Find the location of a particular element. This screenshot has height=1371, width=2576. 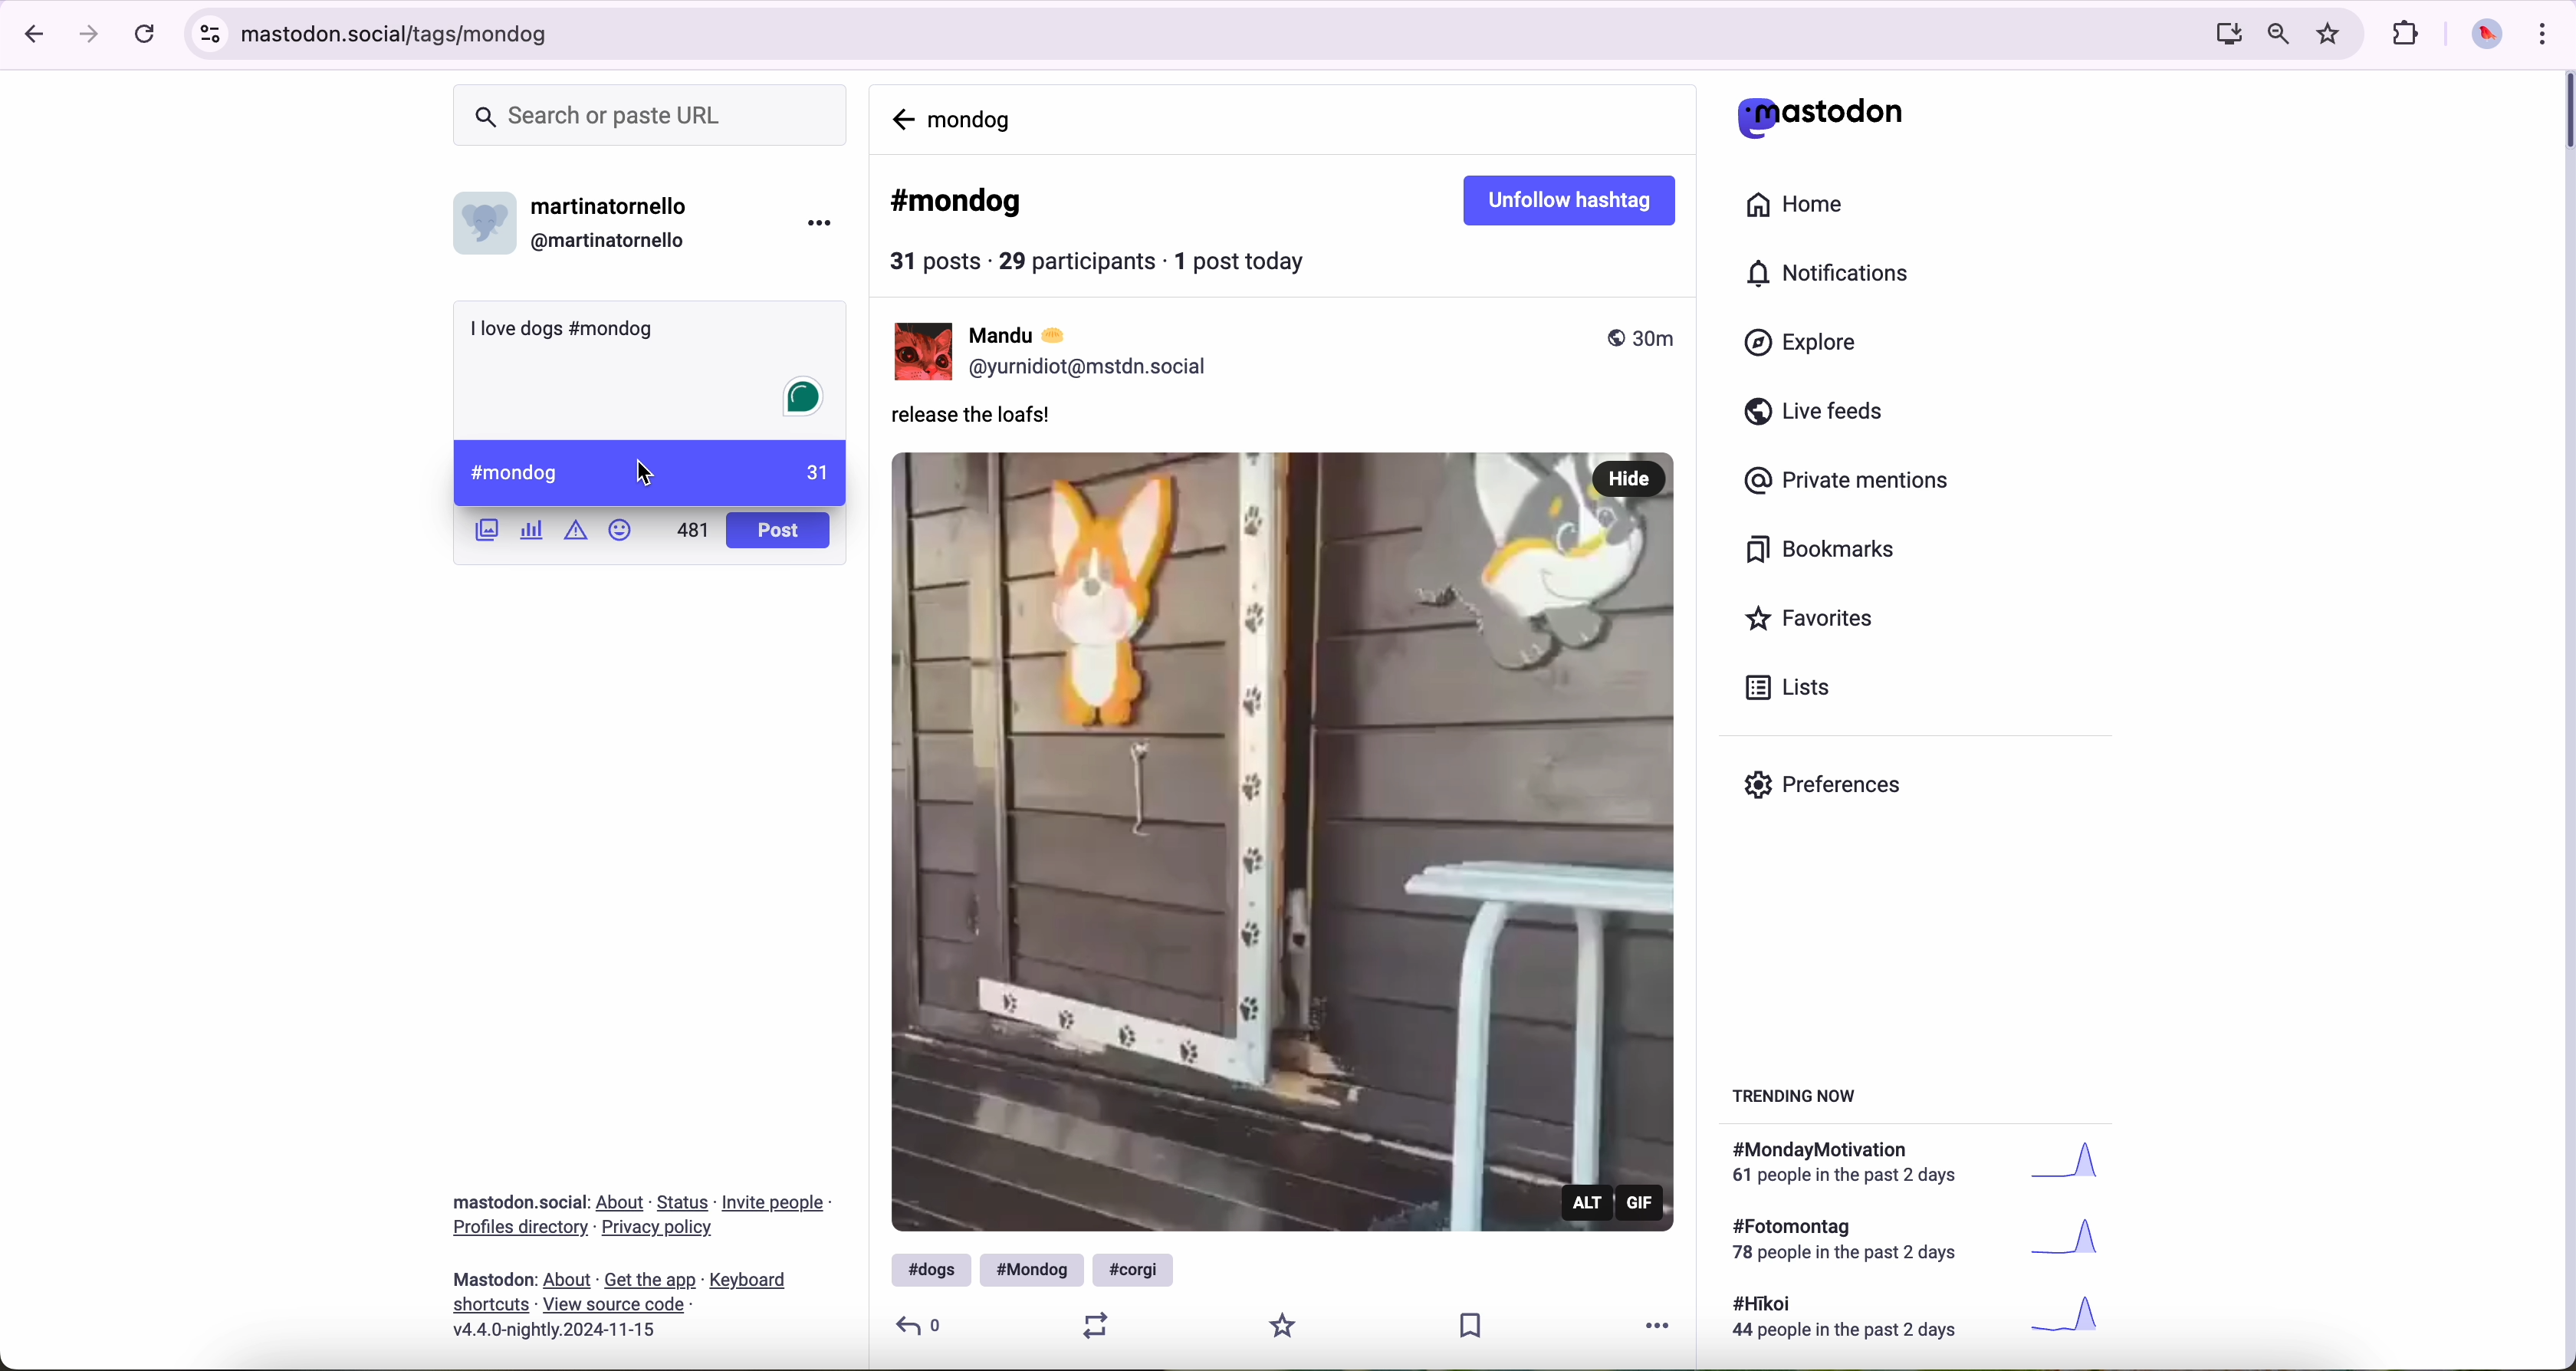

post button is located at coordinates (779, 530).